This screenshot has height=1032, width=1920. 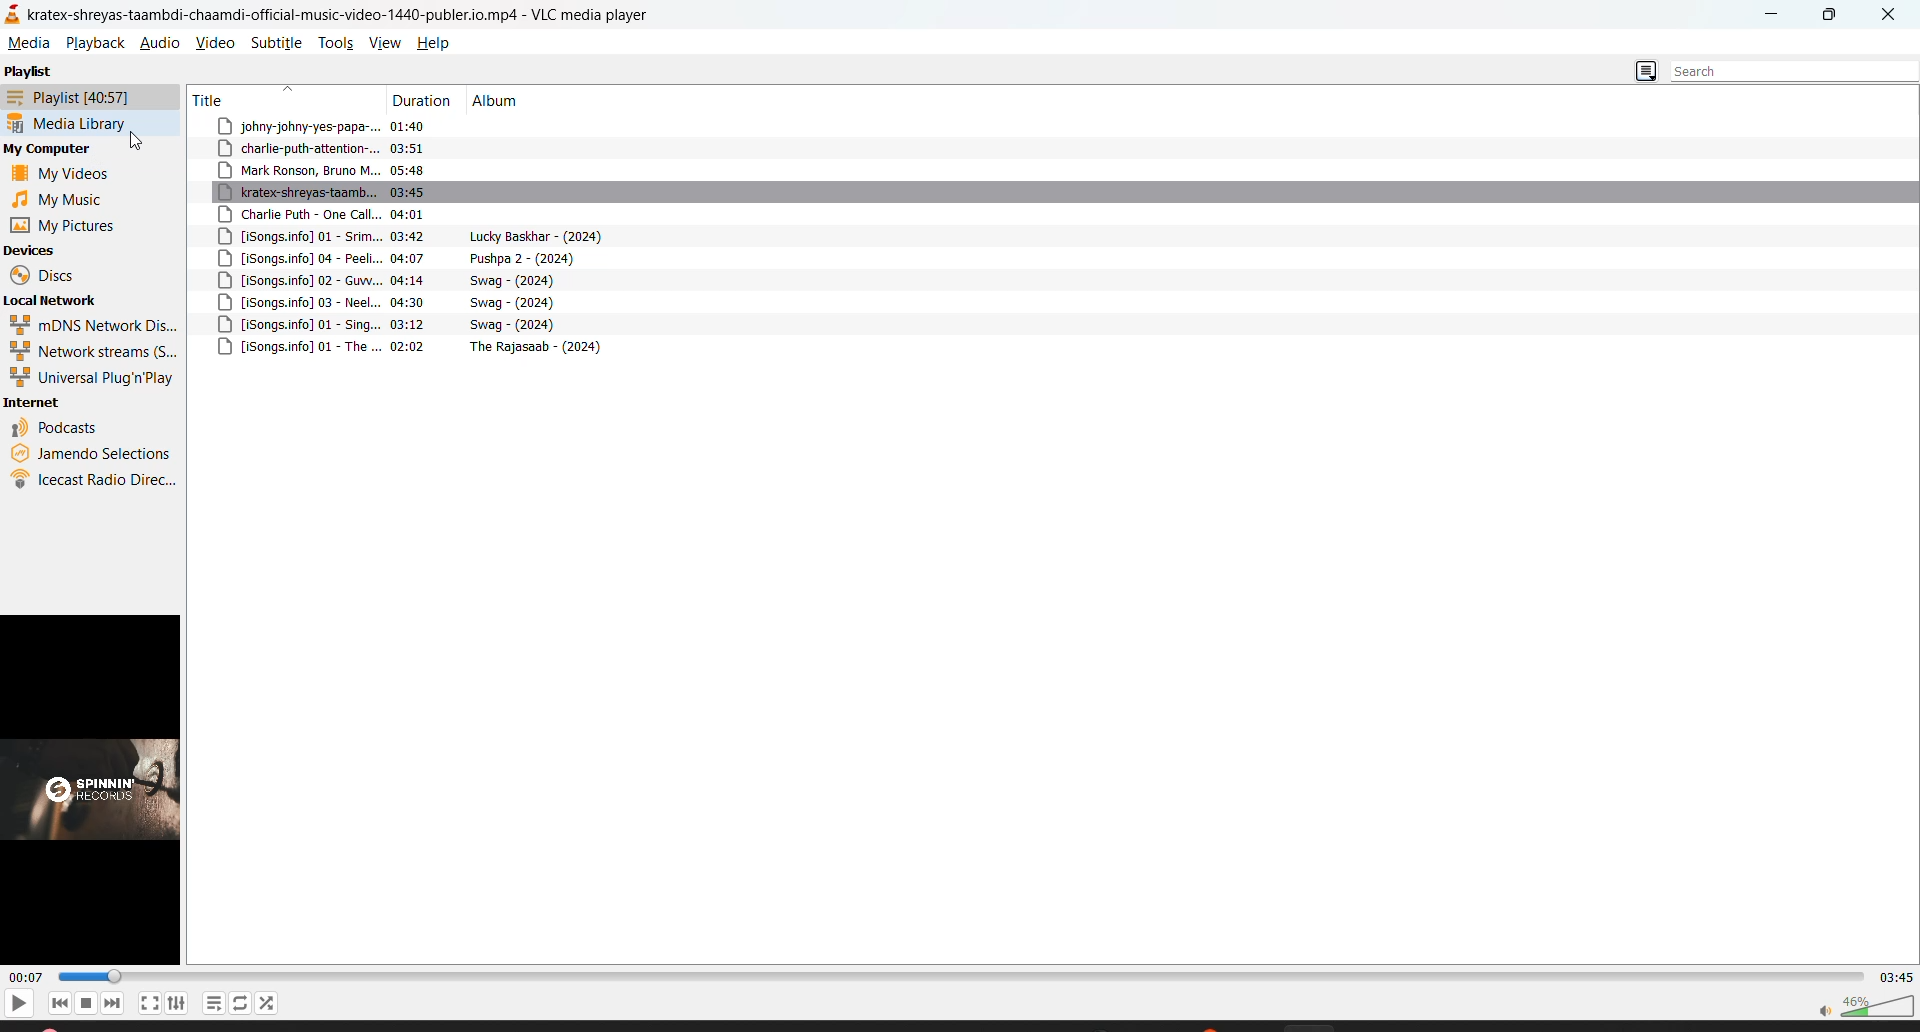 What do you see at coordinates (65, 198) in the screenshot?
I see `music` at bounding box center [65, 198].